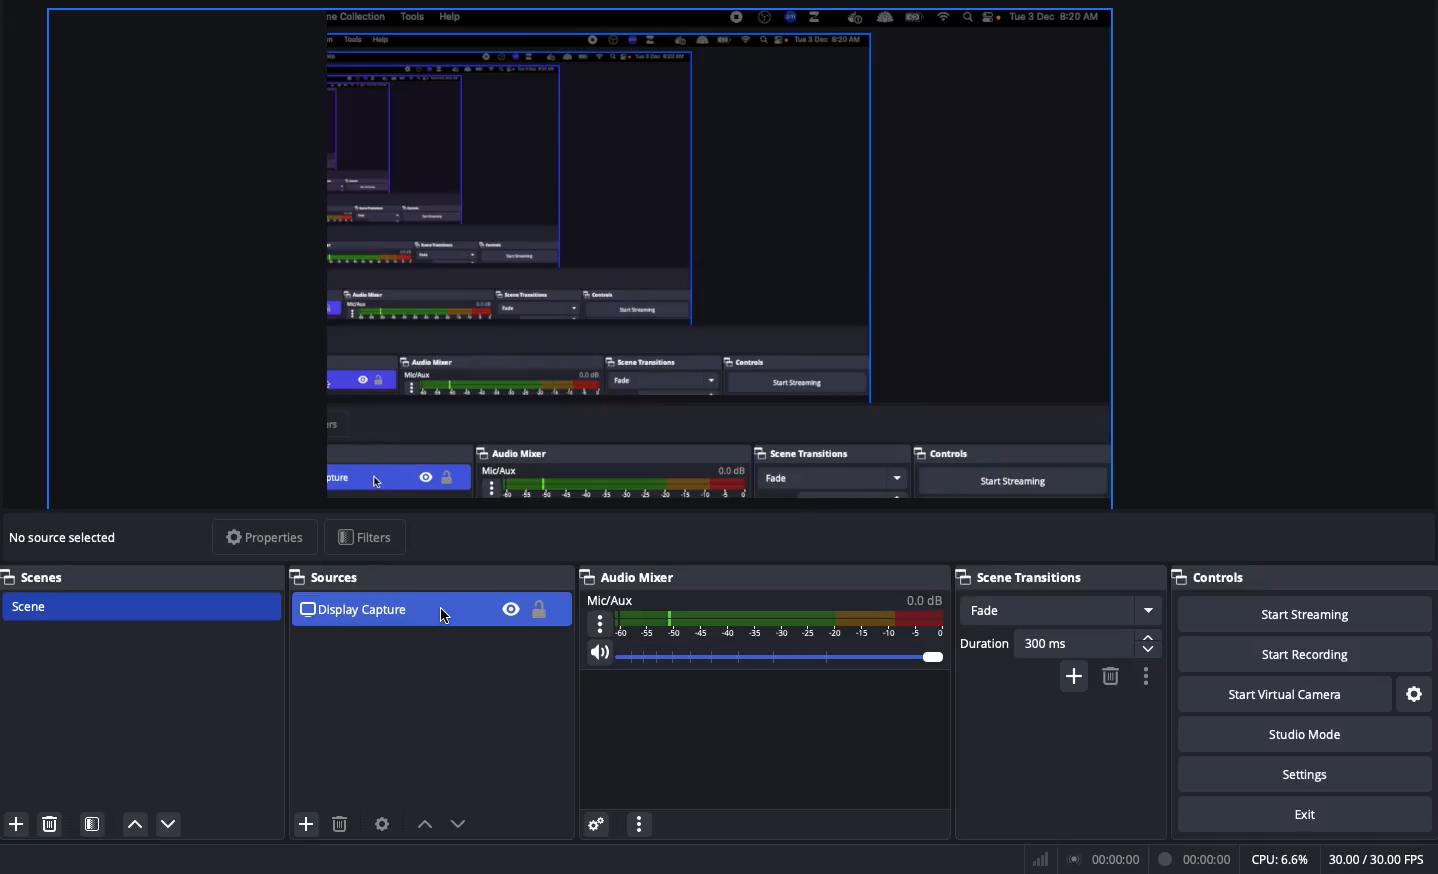 The image size is (1438, 874). What do you see at coordinates (140, 608) in the screenshot?
I see `Scene` at bounding box center [140, 608].